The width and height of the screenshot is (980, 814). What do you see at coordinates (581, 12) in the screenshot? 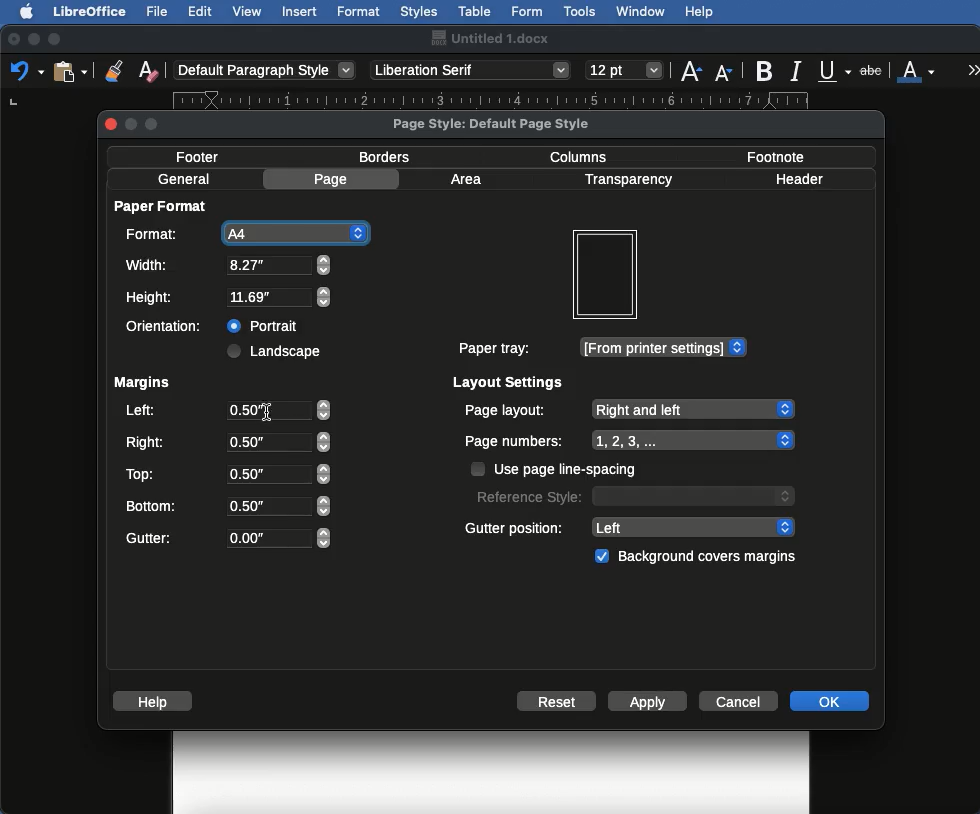
I see `Tools` at bounding box center [581, 12].